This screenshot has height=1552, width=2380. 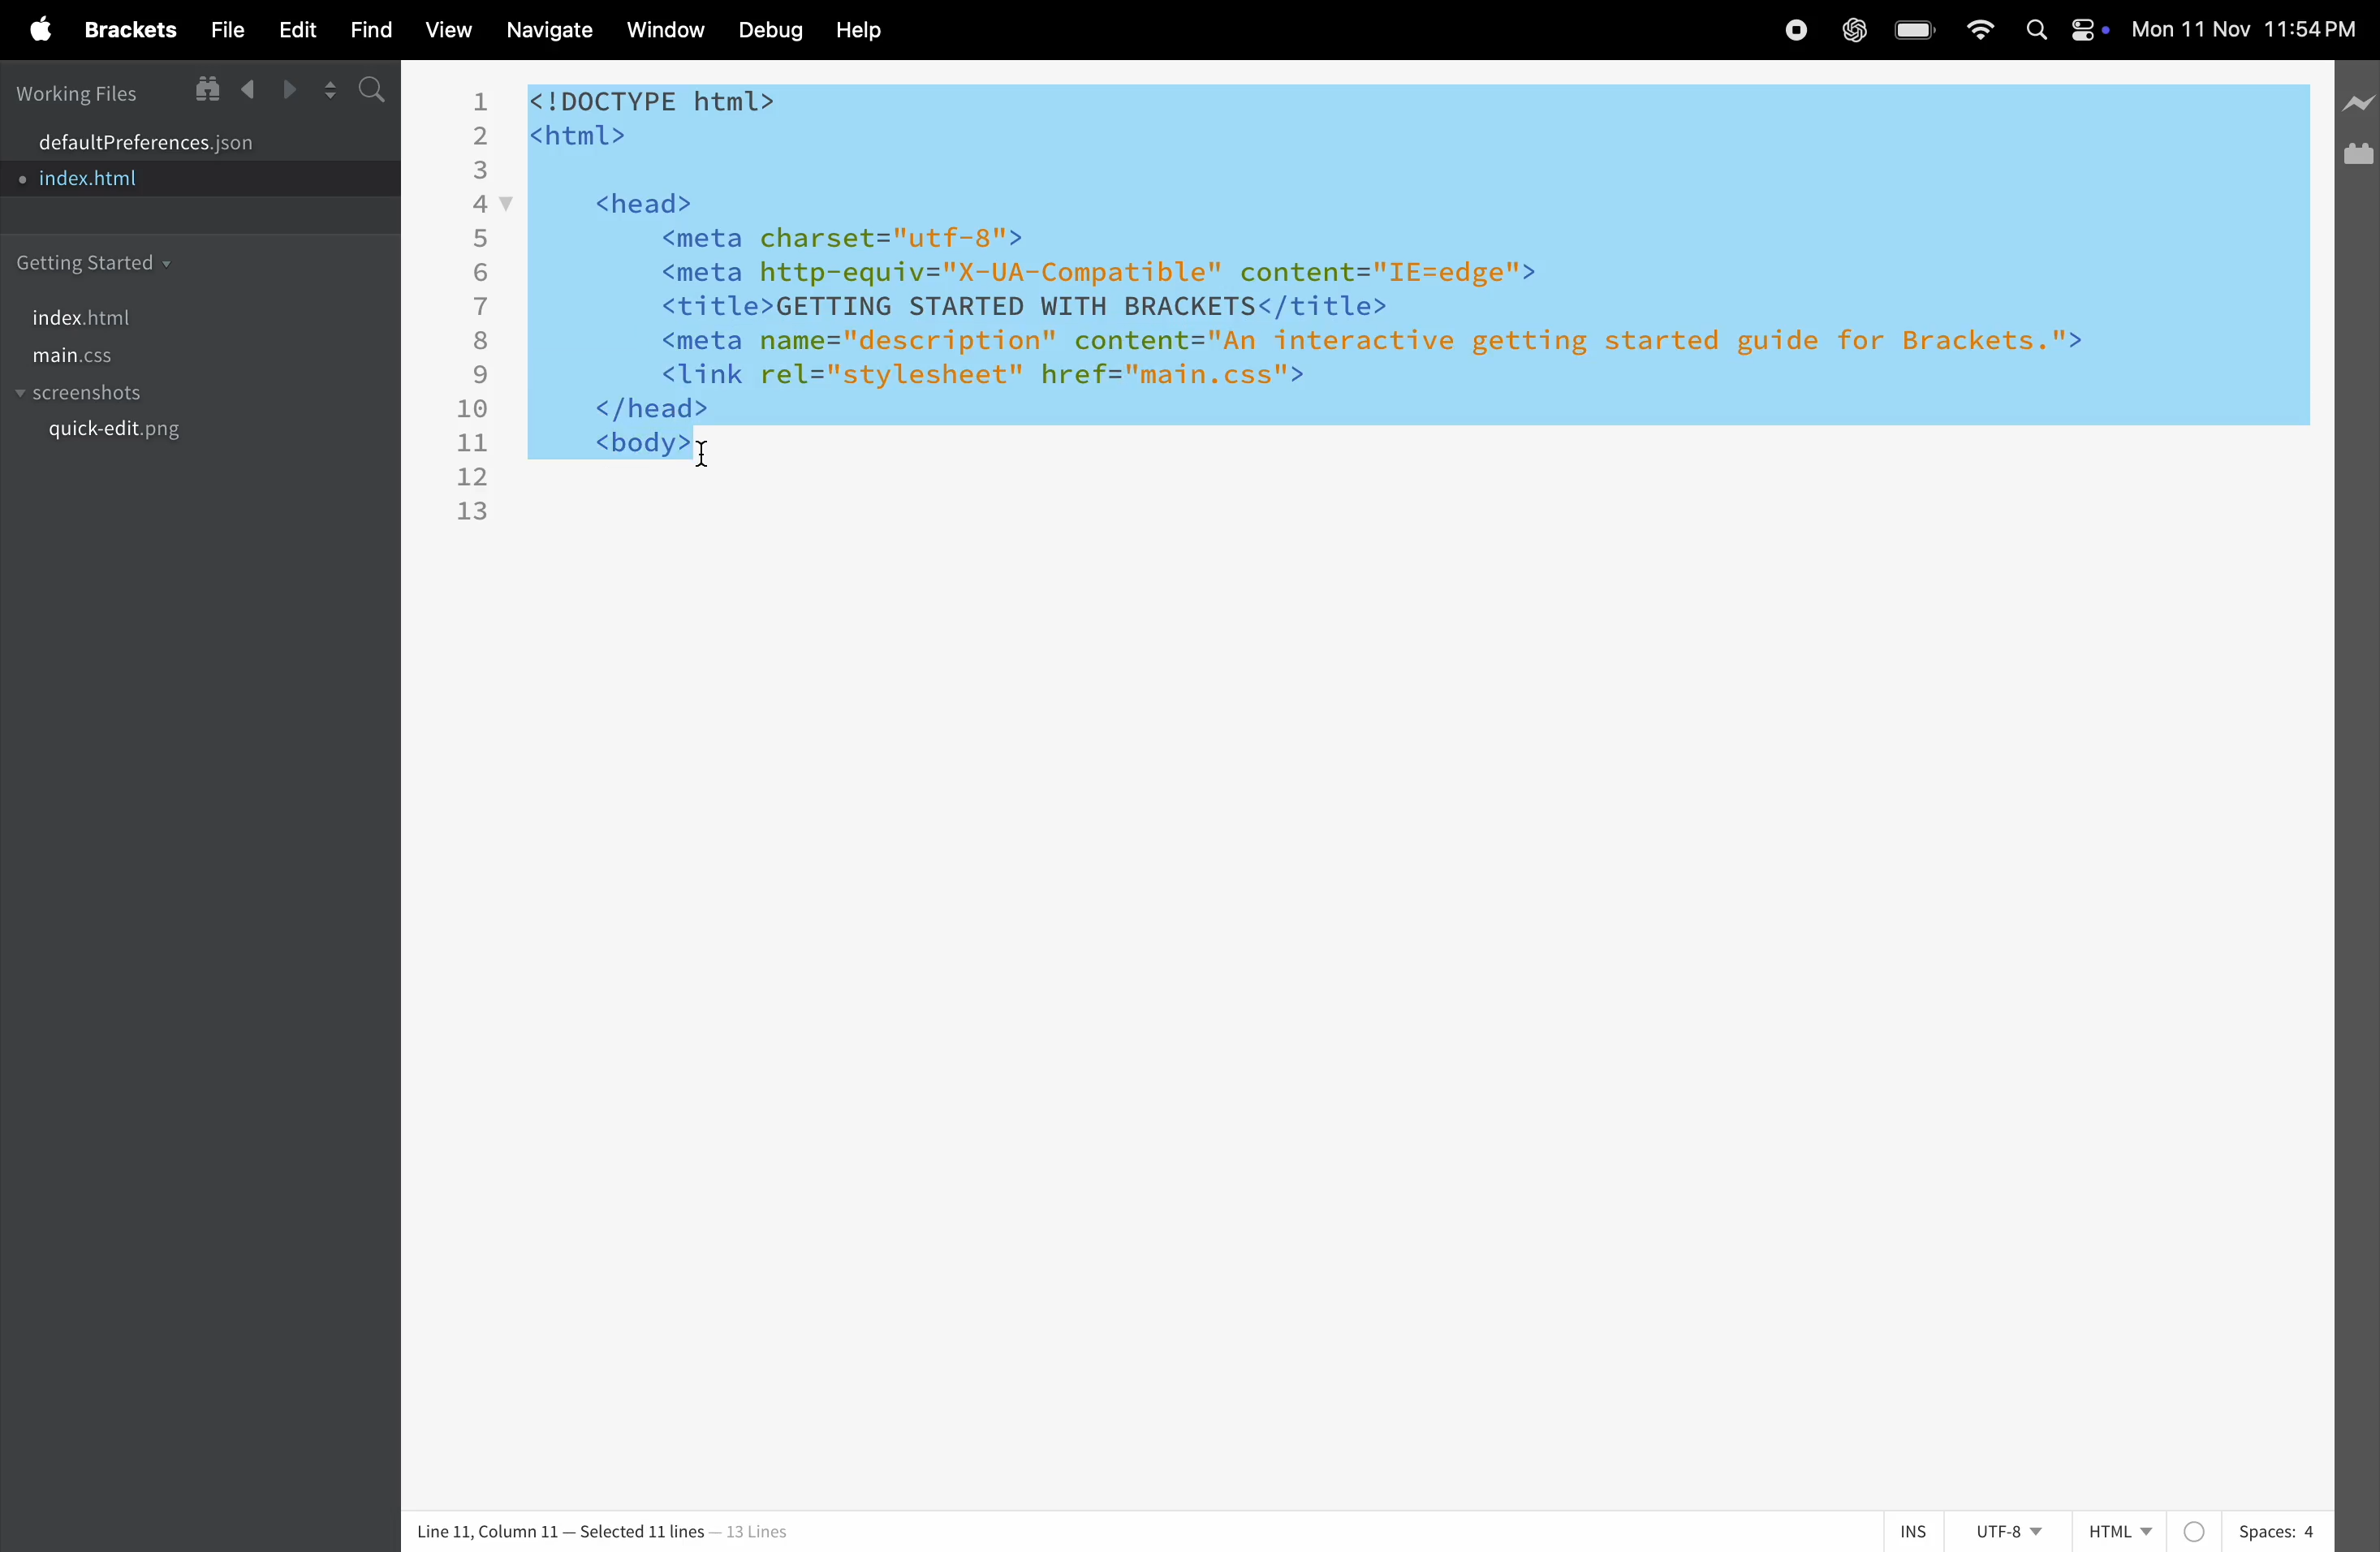 What do you see at coordinates (473, 479) in the screenshot?
I see `12` at bounding box center [473, 479].